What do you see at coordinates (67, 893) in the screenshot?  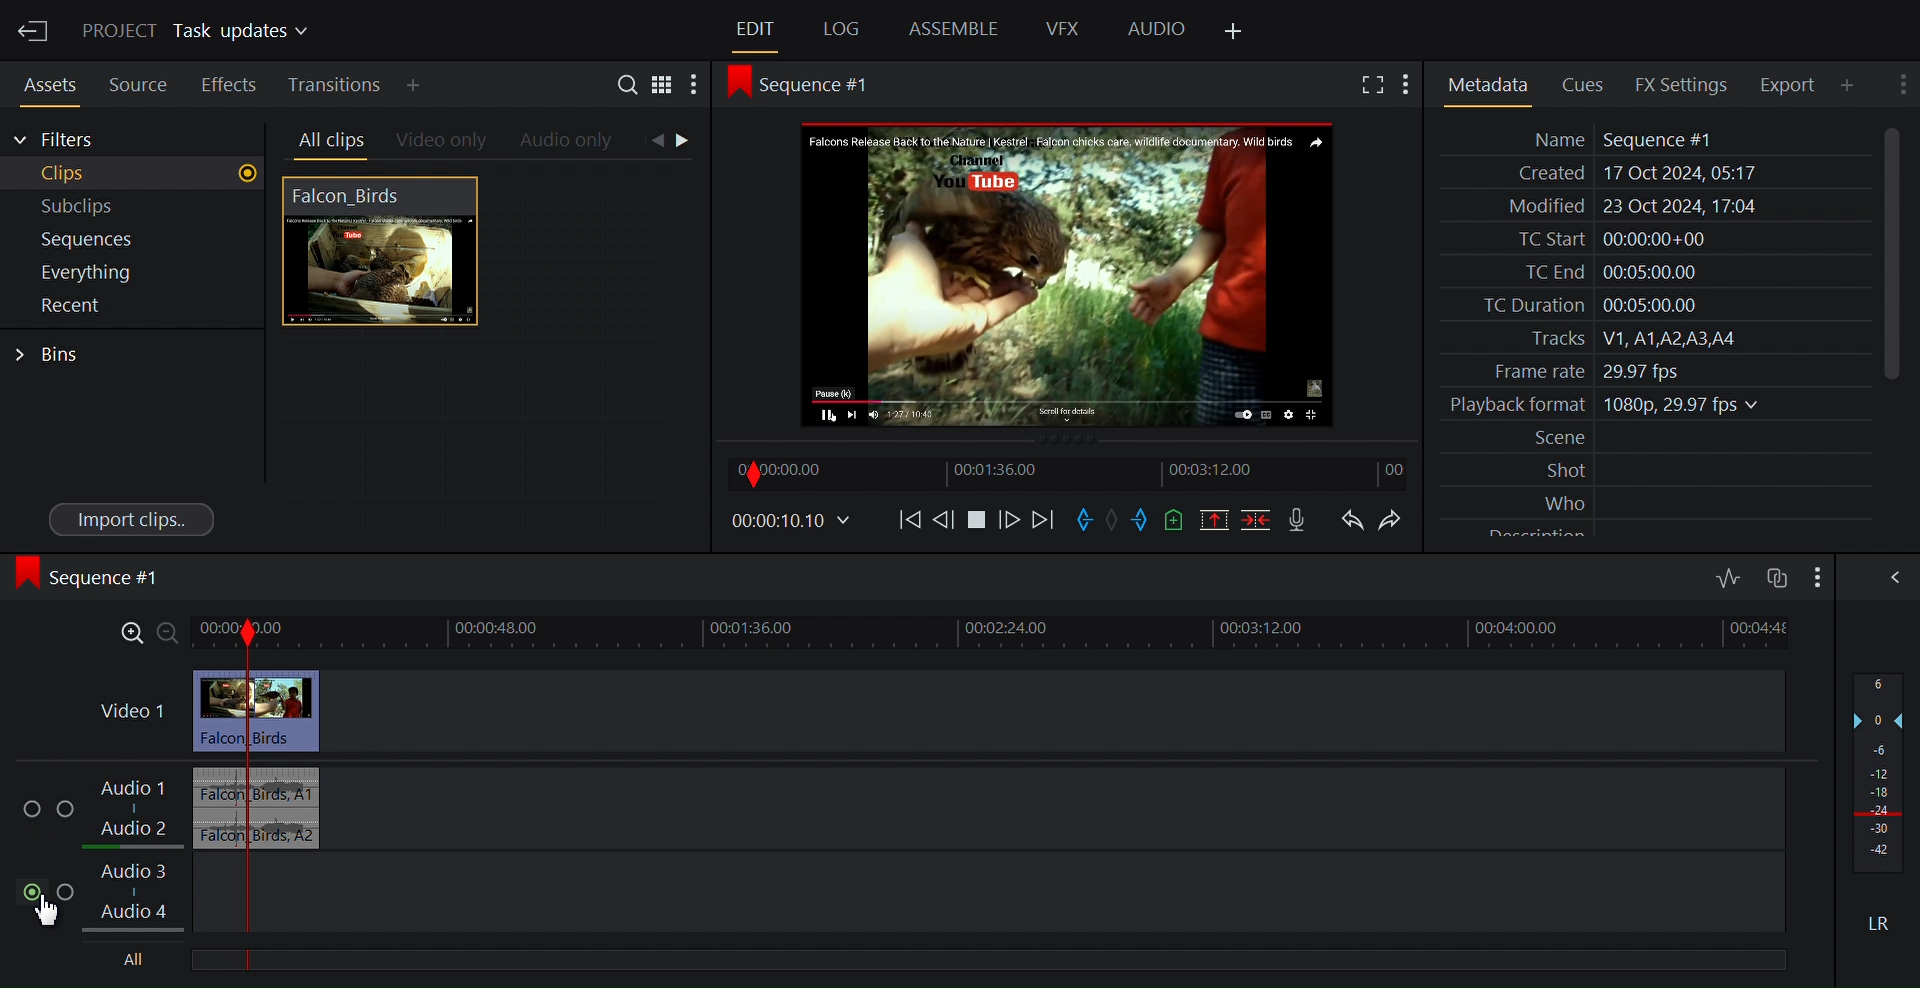 I see `Solo this track` at bounding box center [67, 893].